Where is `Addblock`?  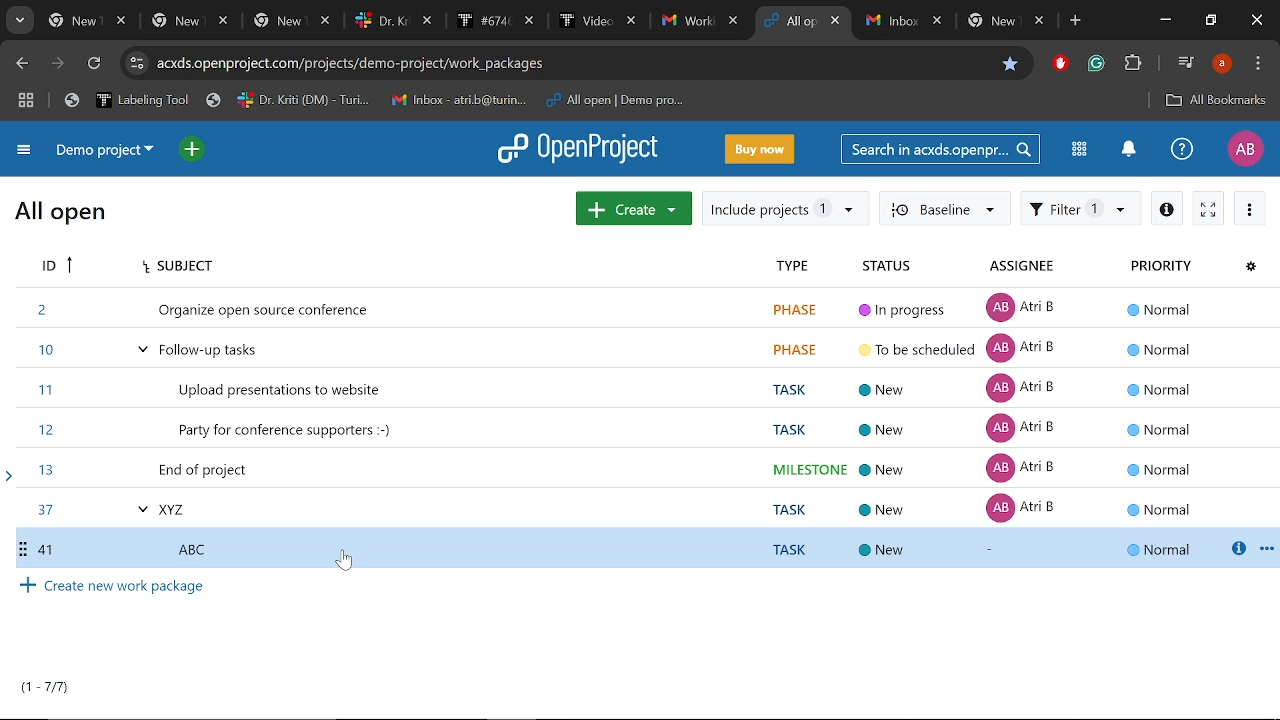
Addblock is located at coordinates (1058, 63).